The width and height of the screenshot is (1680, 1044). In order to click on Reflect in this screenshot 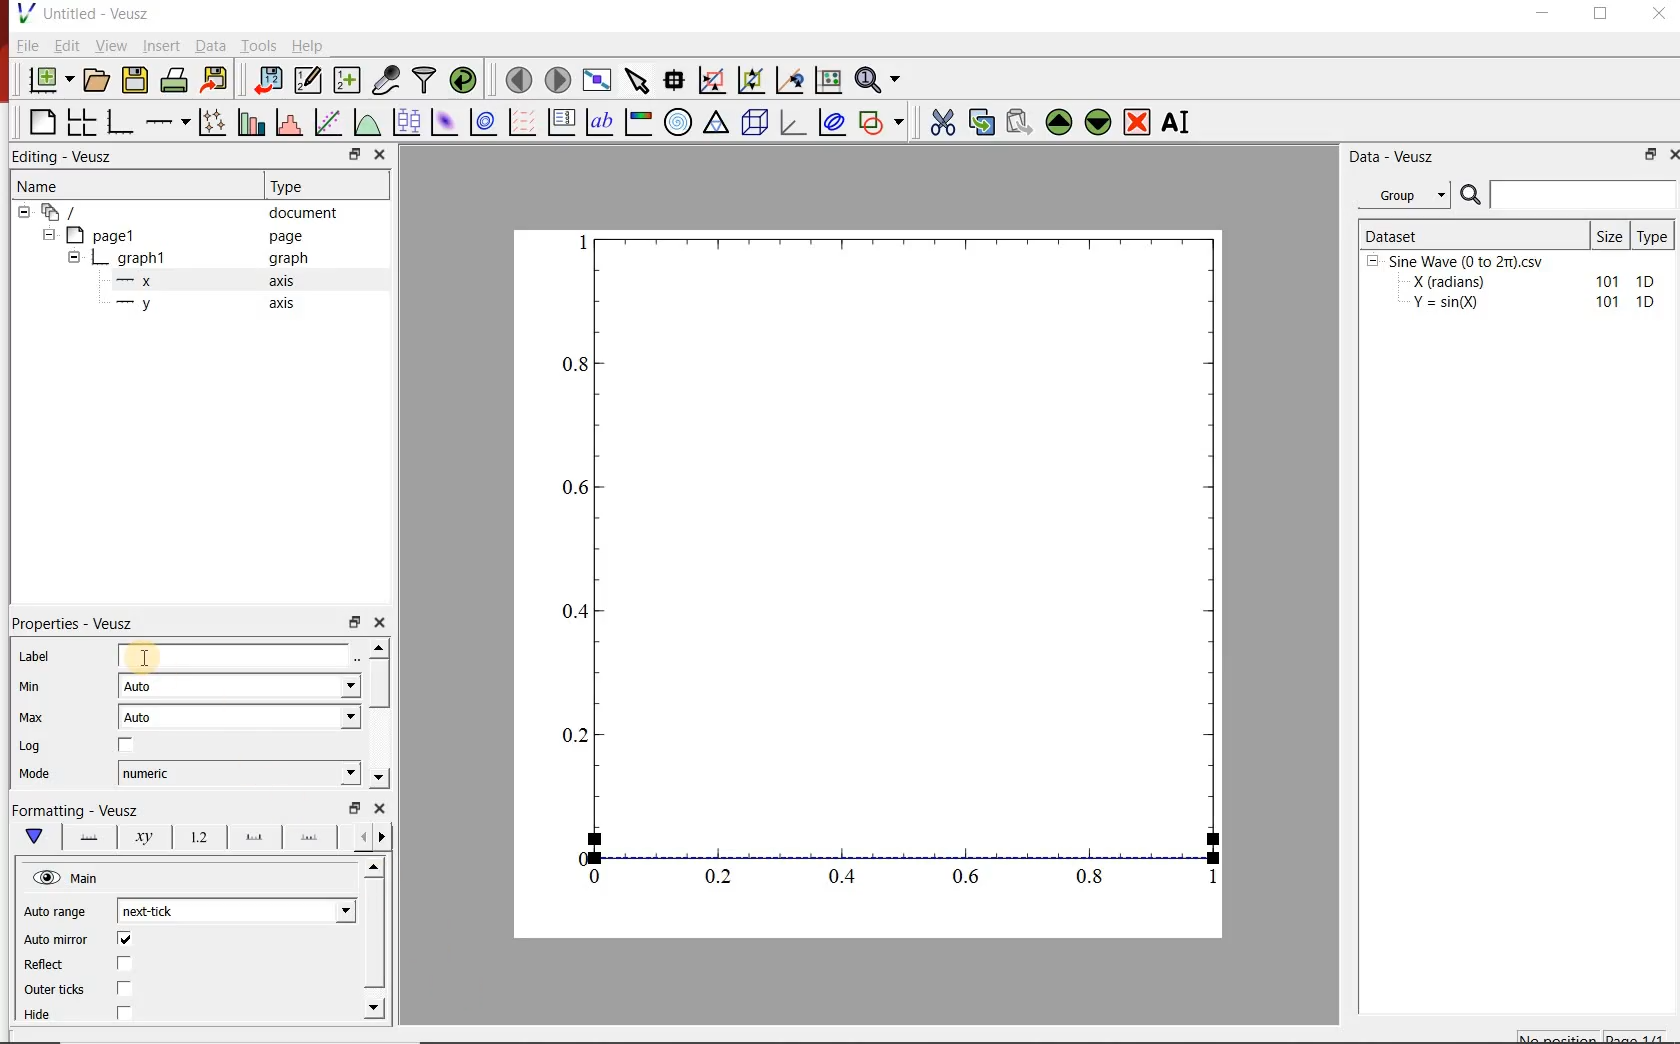, I will do `click(46, 965)`.